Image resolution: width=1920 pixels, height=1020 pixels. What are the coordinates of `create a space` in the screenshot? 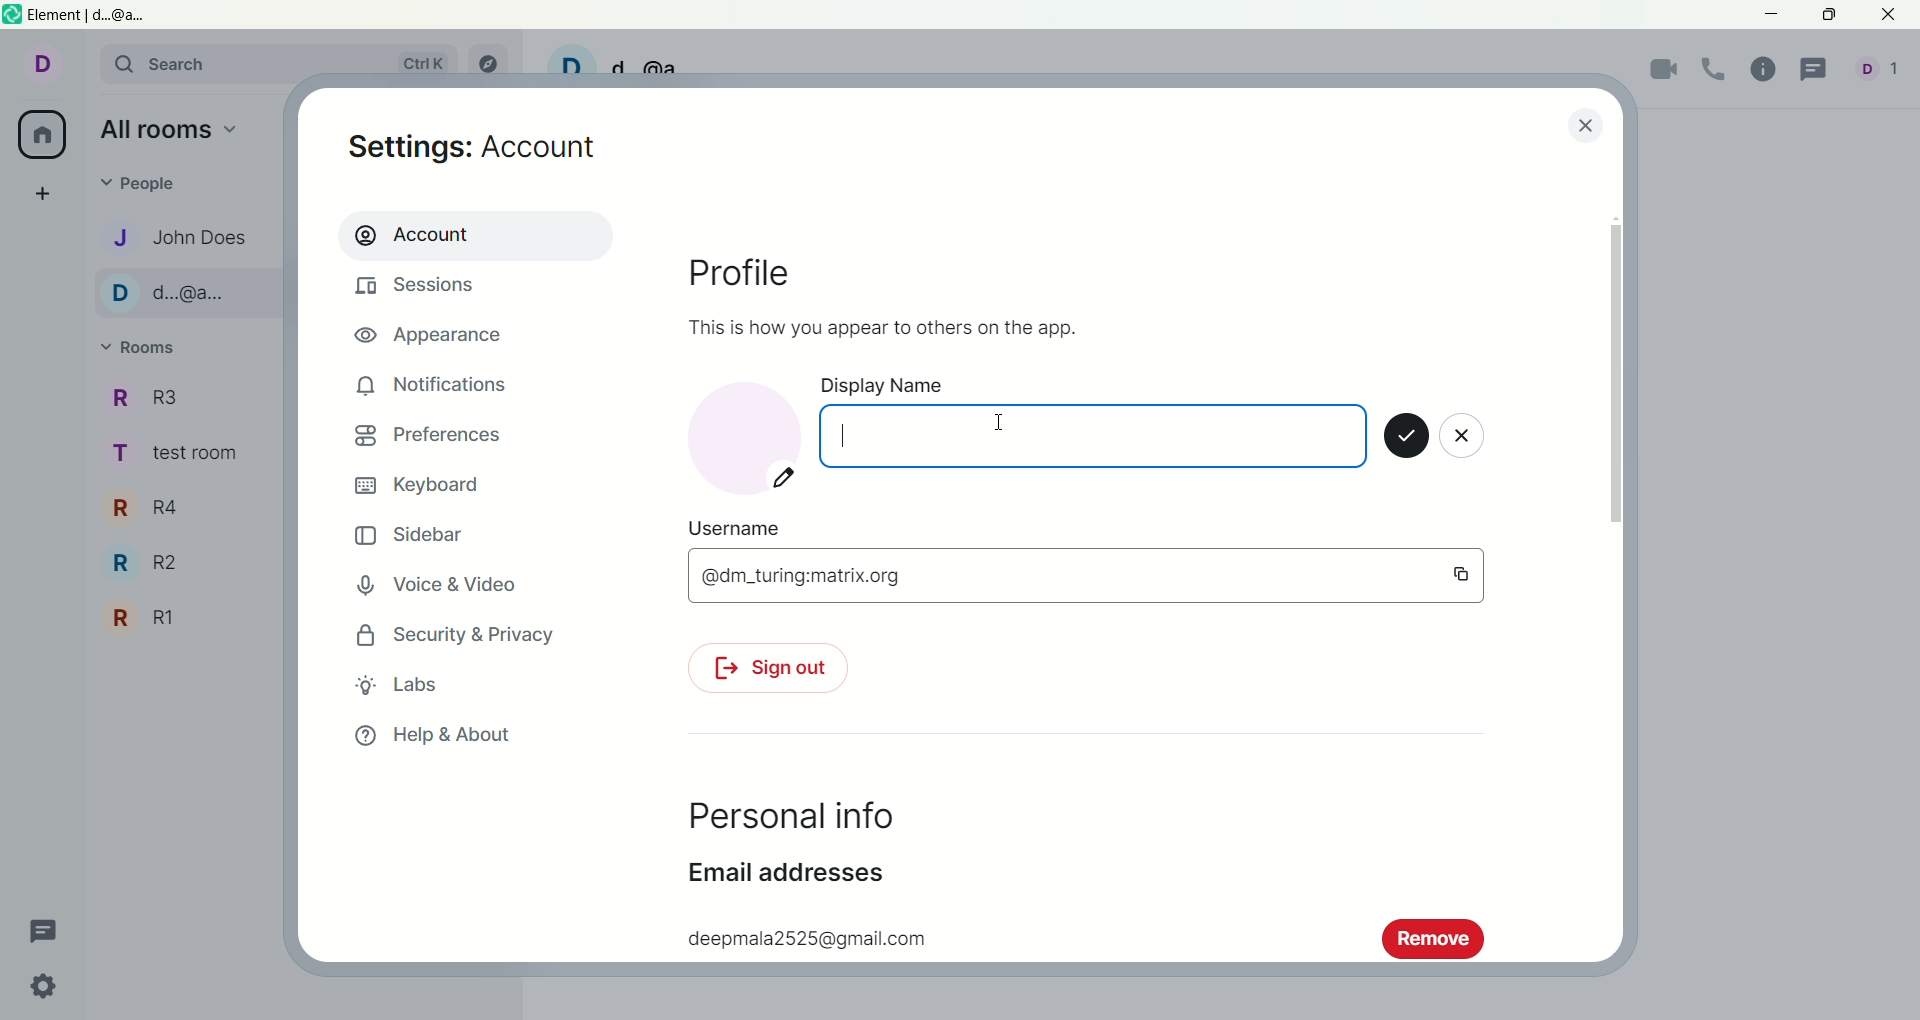 It's located at (49, 195).